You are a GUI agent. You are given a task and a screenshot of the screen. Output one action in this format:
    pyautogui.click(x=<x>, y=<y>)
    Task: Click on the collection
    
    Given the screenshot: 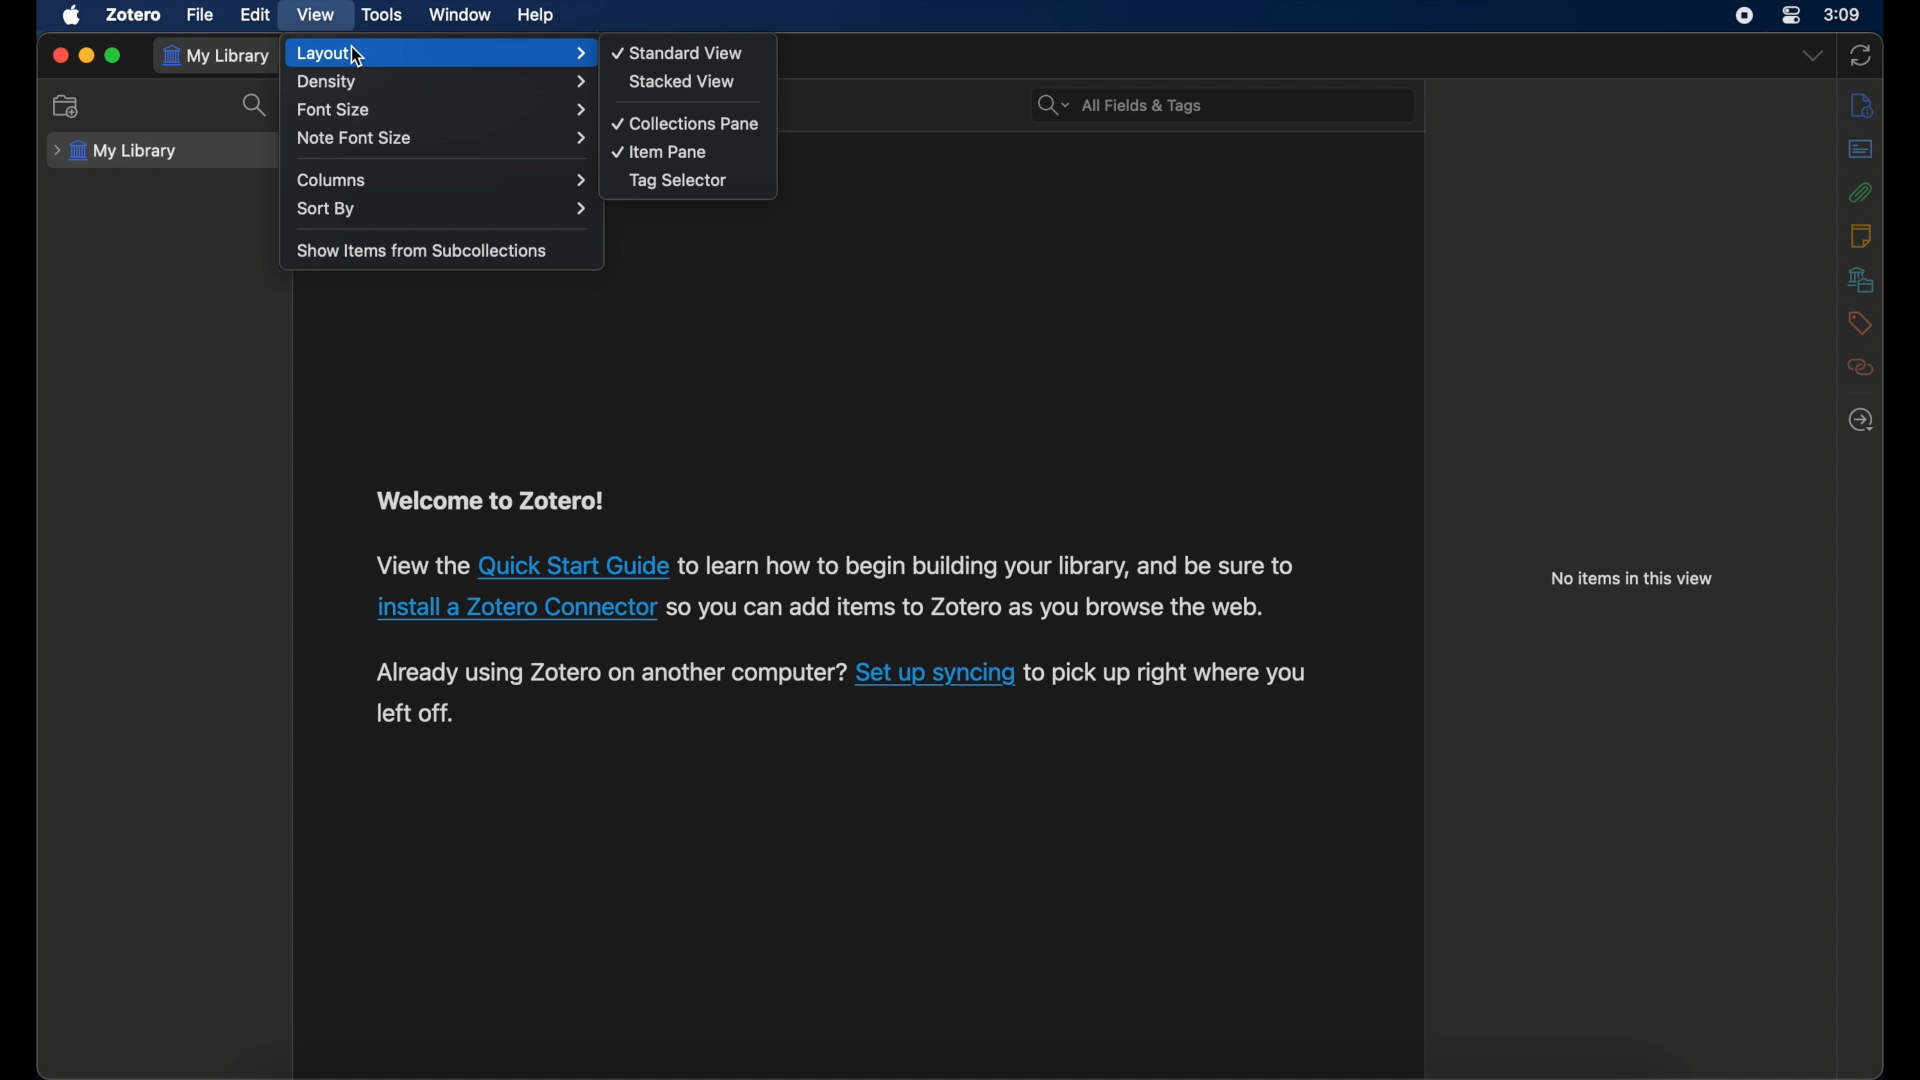 What is the action you would take?
    pyautogui.click(x=67, y=106)
    